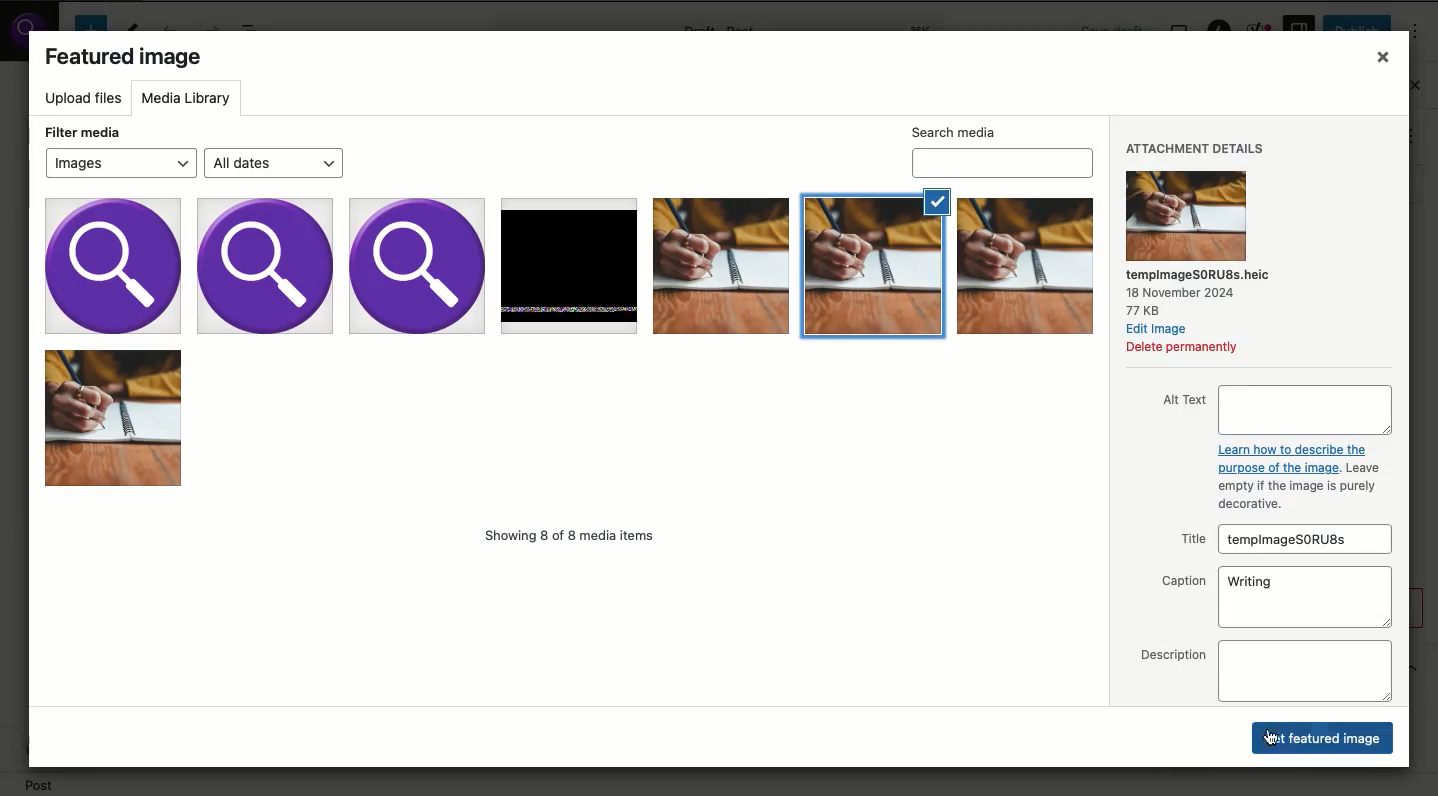 The height and width of the screenshot is (796, 1438). I want to click on Image, so click(113, 265).